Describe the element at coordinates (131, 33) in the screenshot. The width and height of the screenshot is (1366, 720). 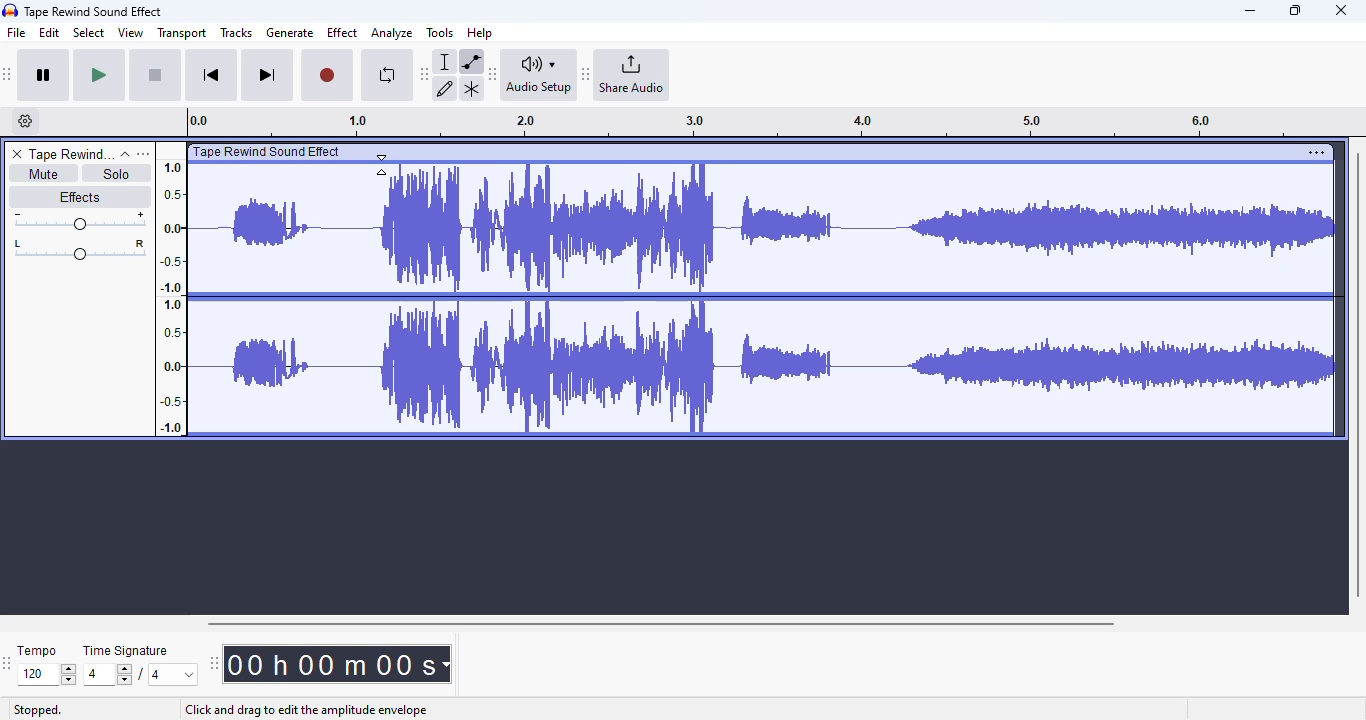
I see `view` at that location.